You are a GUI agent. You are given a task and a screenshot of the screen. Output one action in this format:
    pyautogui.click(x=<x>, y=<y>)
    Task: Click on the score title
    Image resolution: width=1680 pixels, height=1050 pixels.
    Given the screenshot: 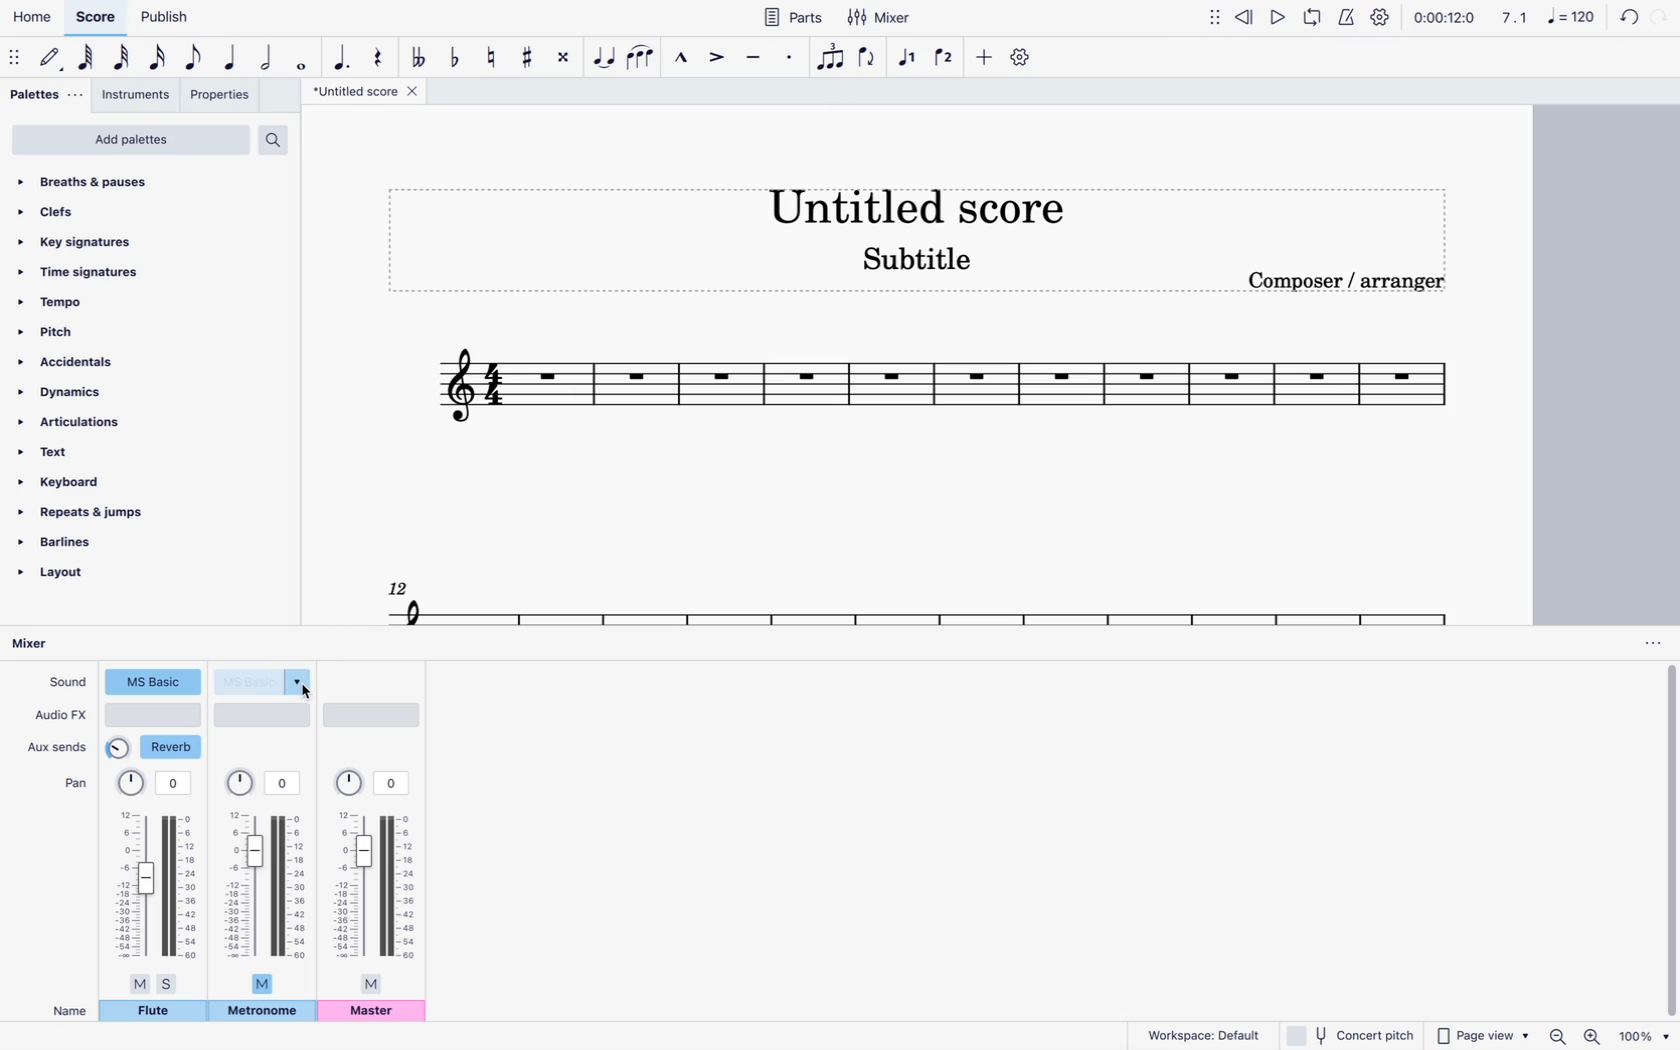 What is the action you would take?
    pyautogui.click(x=364, y=93)
    